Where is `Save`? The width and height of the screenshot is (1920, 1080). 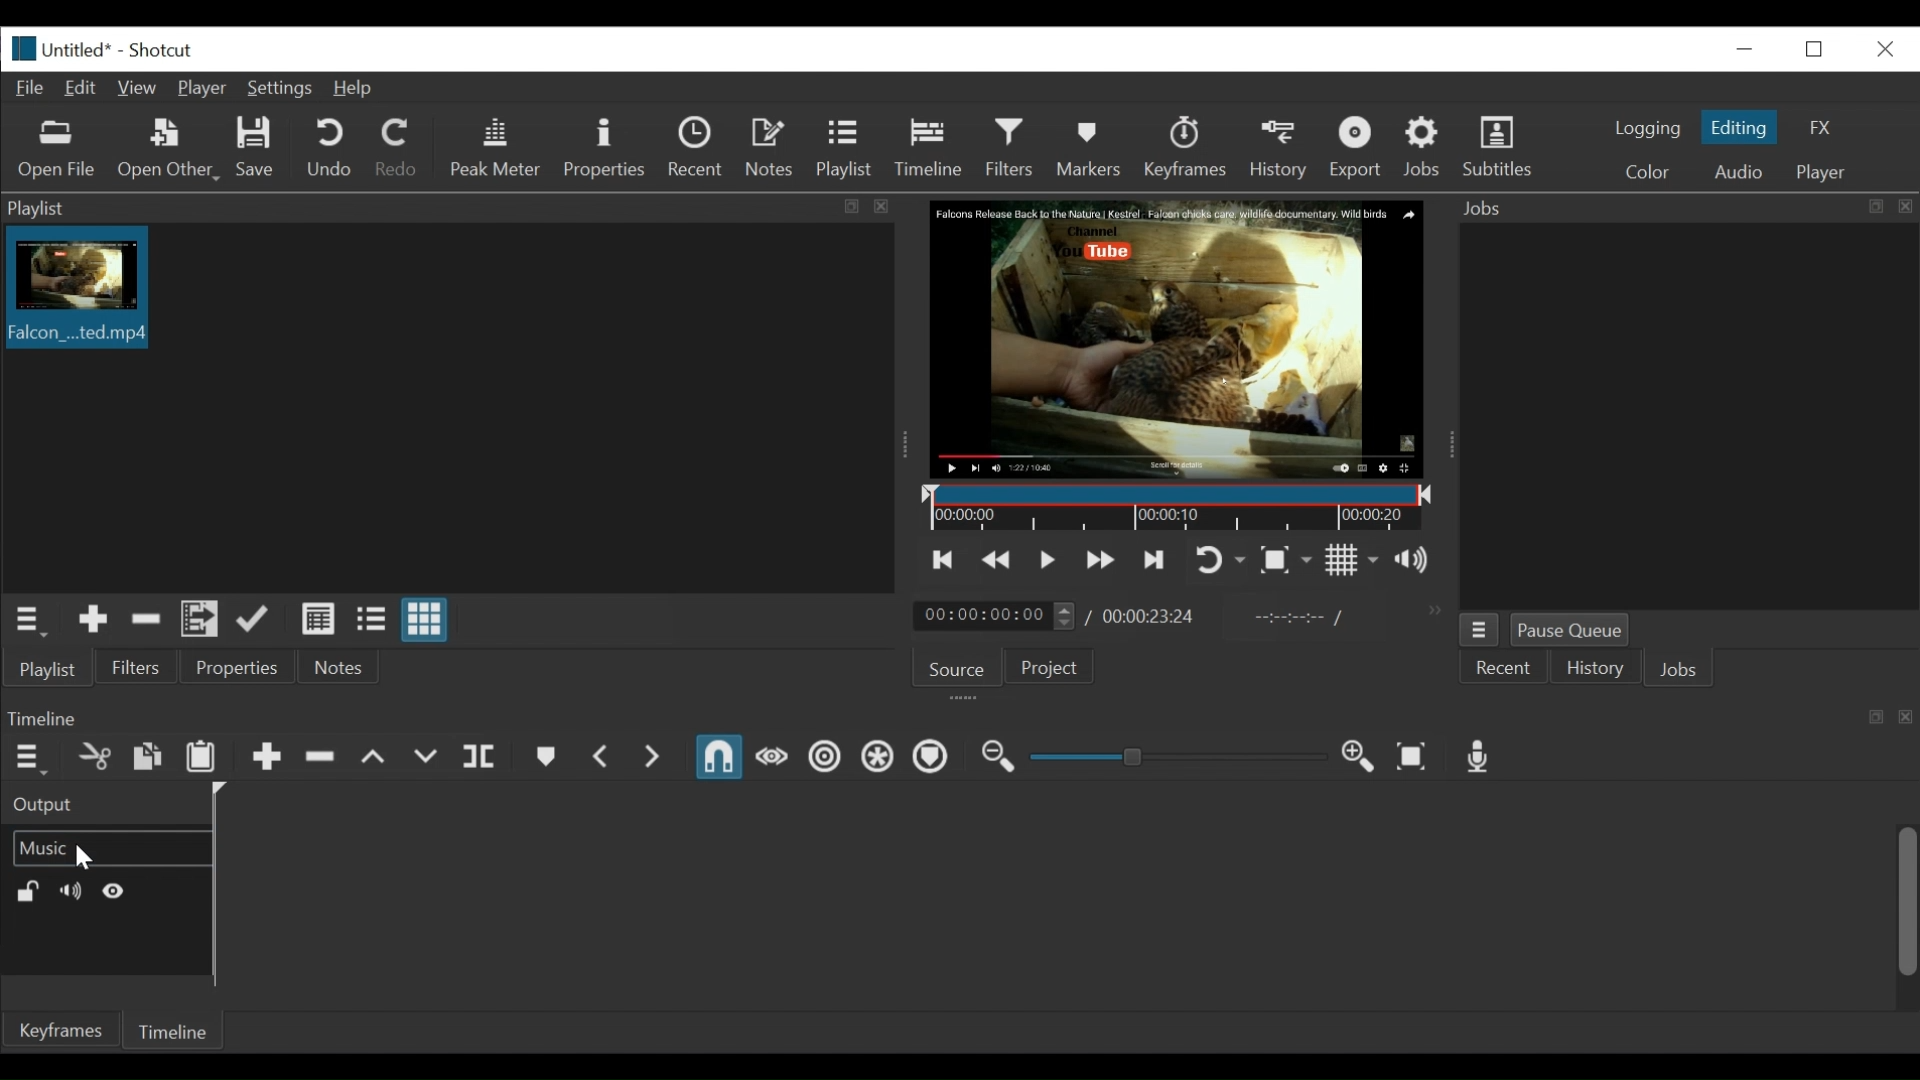 Save is located at coordinates (260, 147).